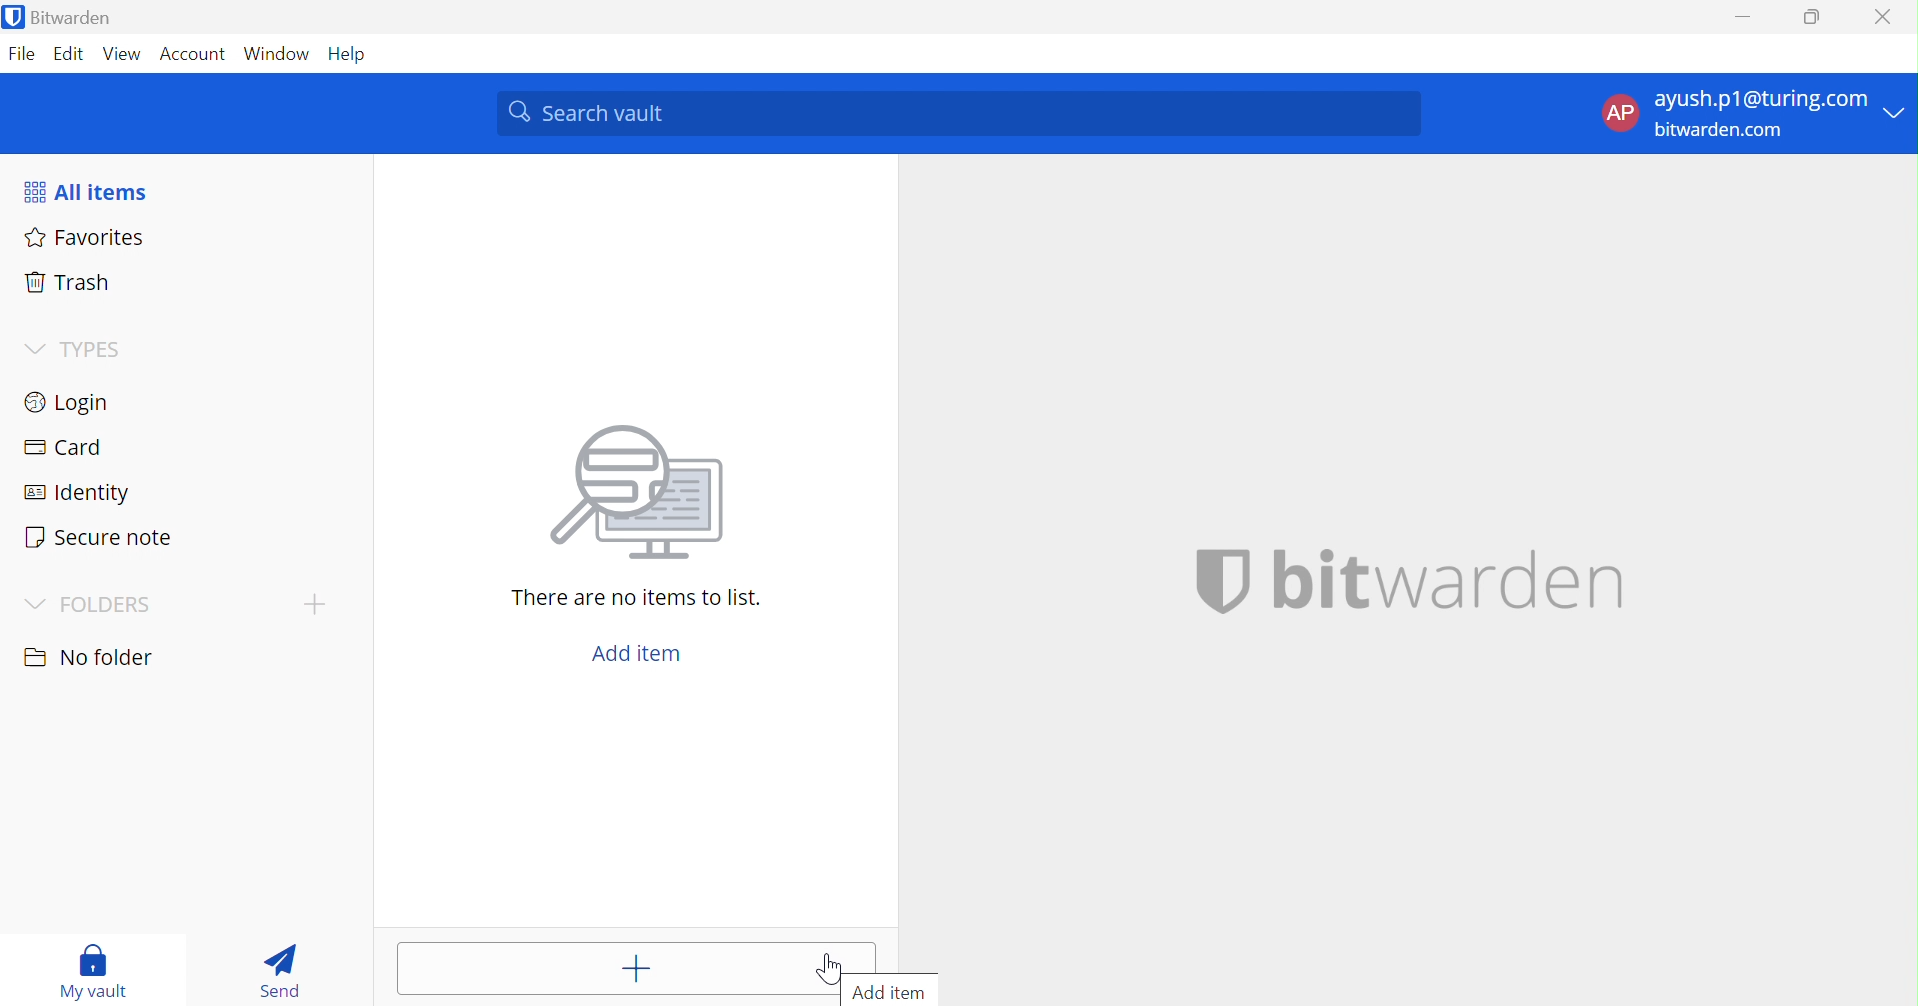 Image resolution: width=1918 pixels, height=1006 pixels. What do you see at coordinates (632, 597) in the screenshot?
I see `There are no items to list.` at bounding box center [632, 597].